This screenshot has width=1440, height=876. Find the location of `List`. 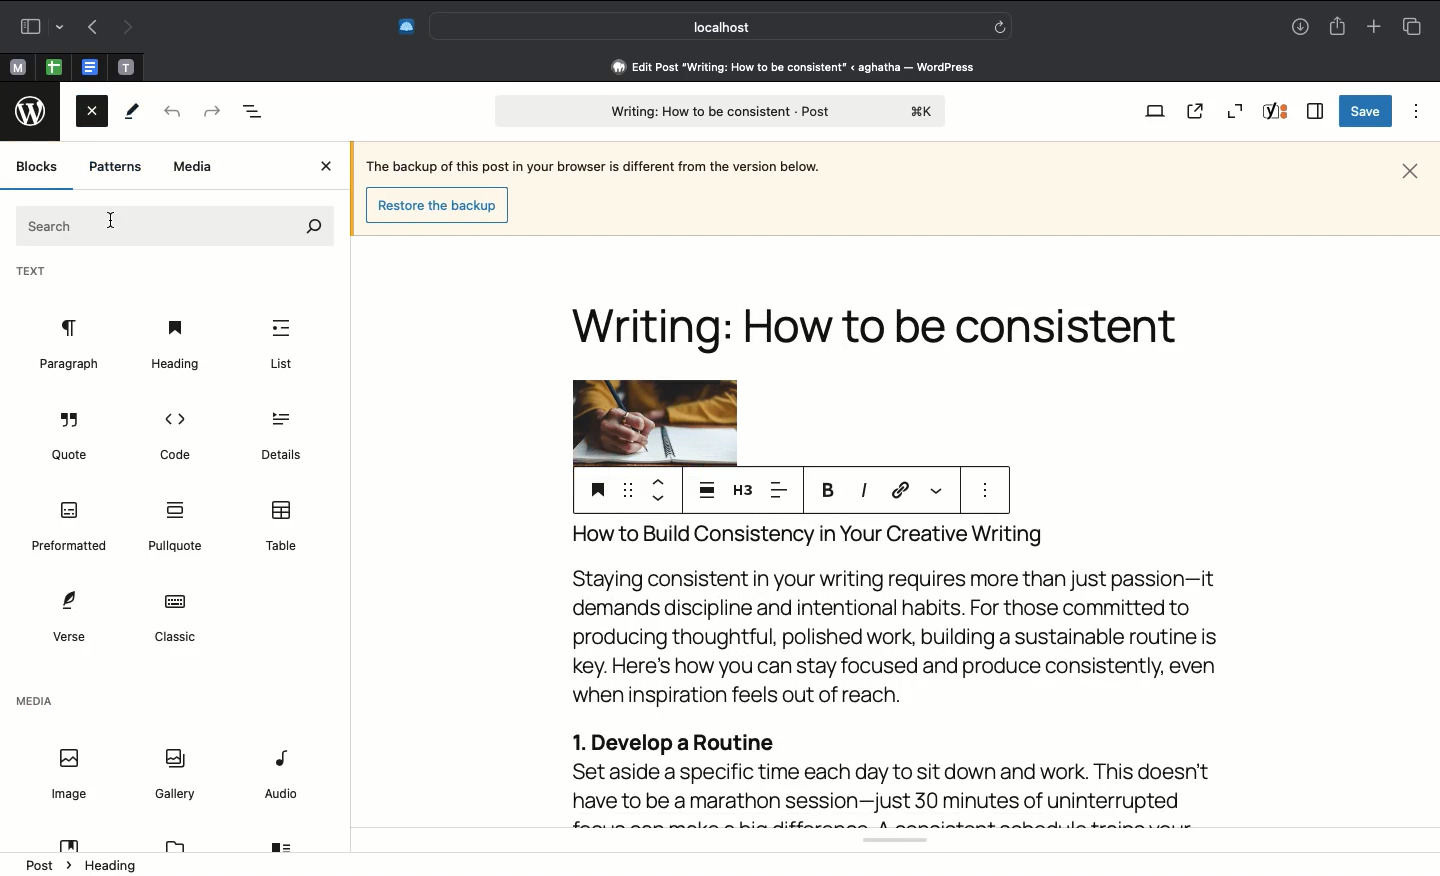

List is located at coordinates (281, 345).